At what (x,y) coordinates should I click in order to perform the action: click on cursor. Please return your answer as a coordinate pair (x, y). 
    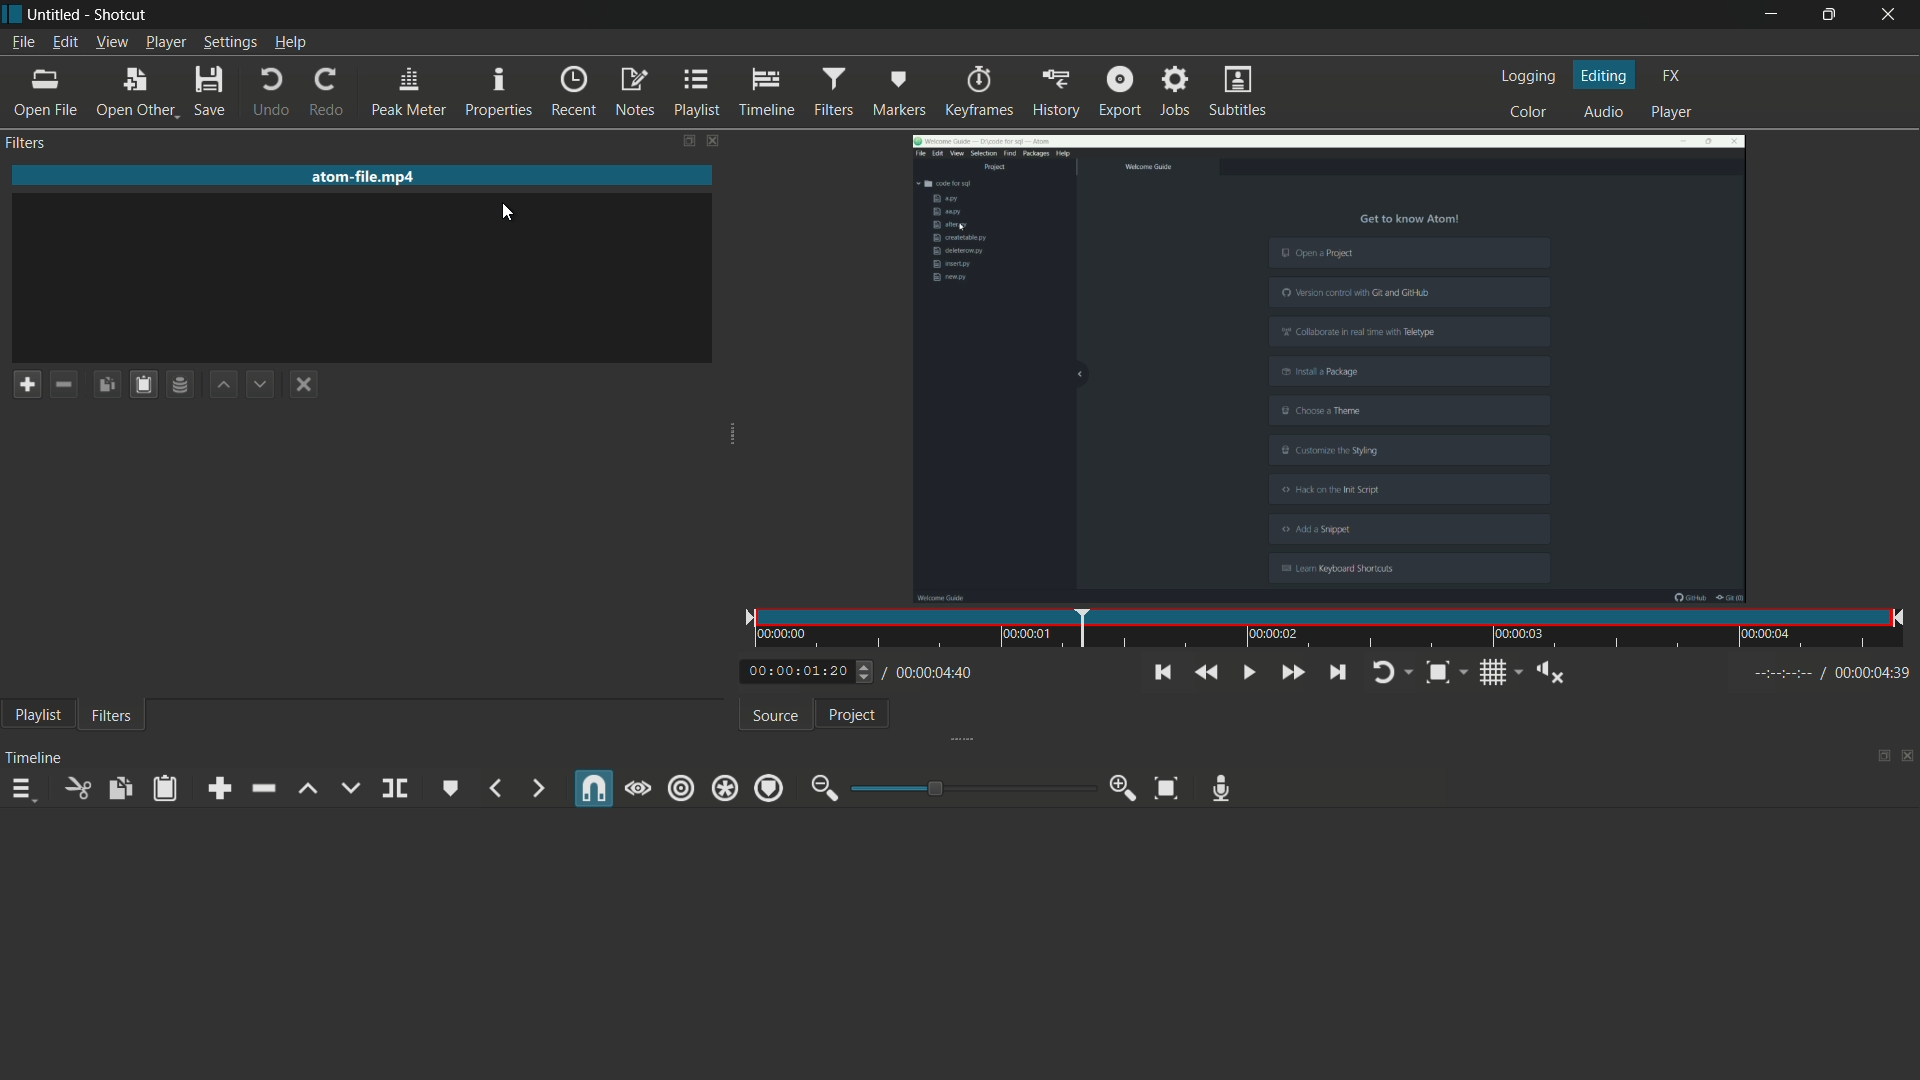
    Looking at the image, I should click on (509, 211).